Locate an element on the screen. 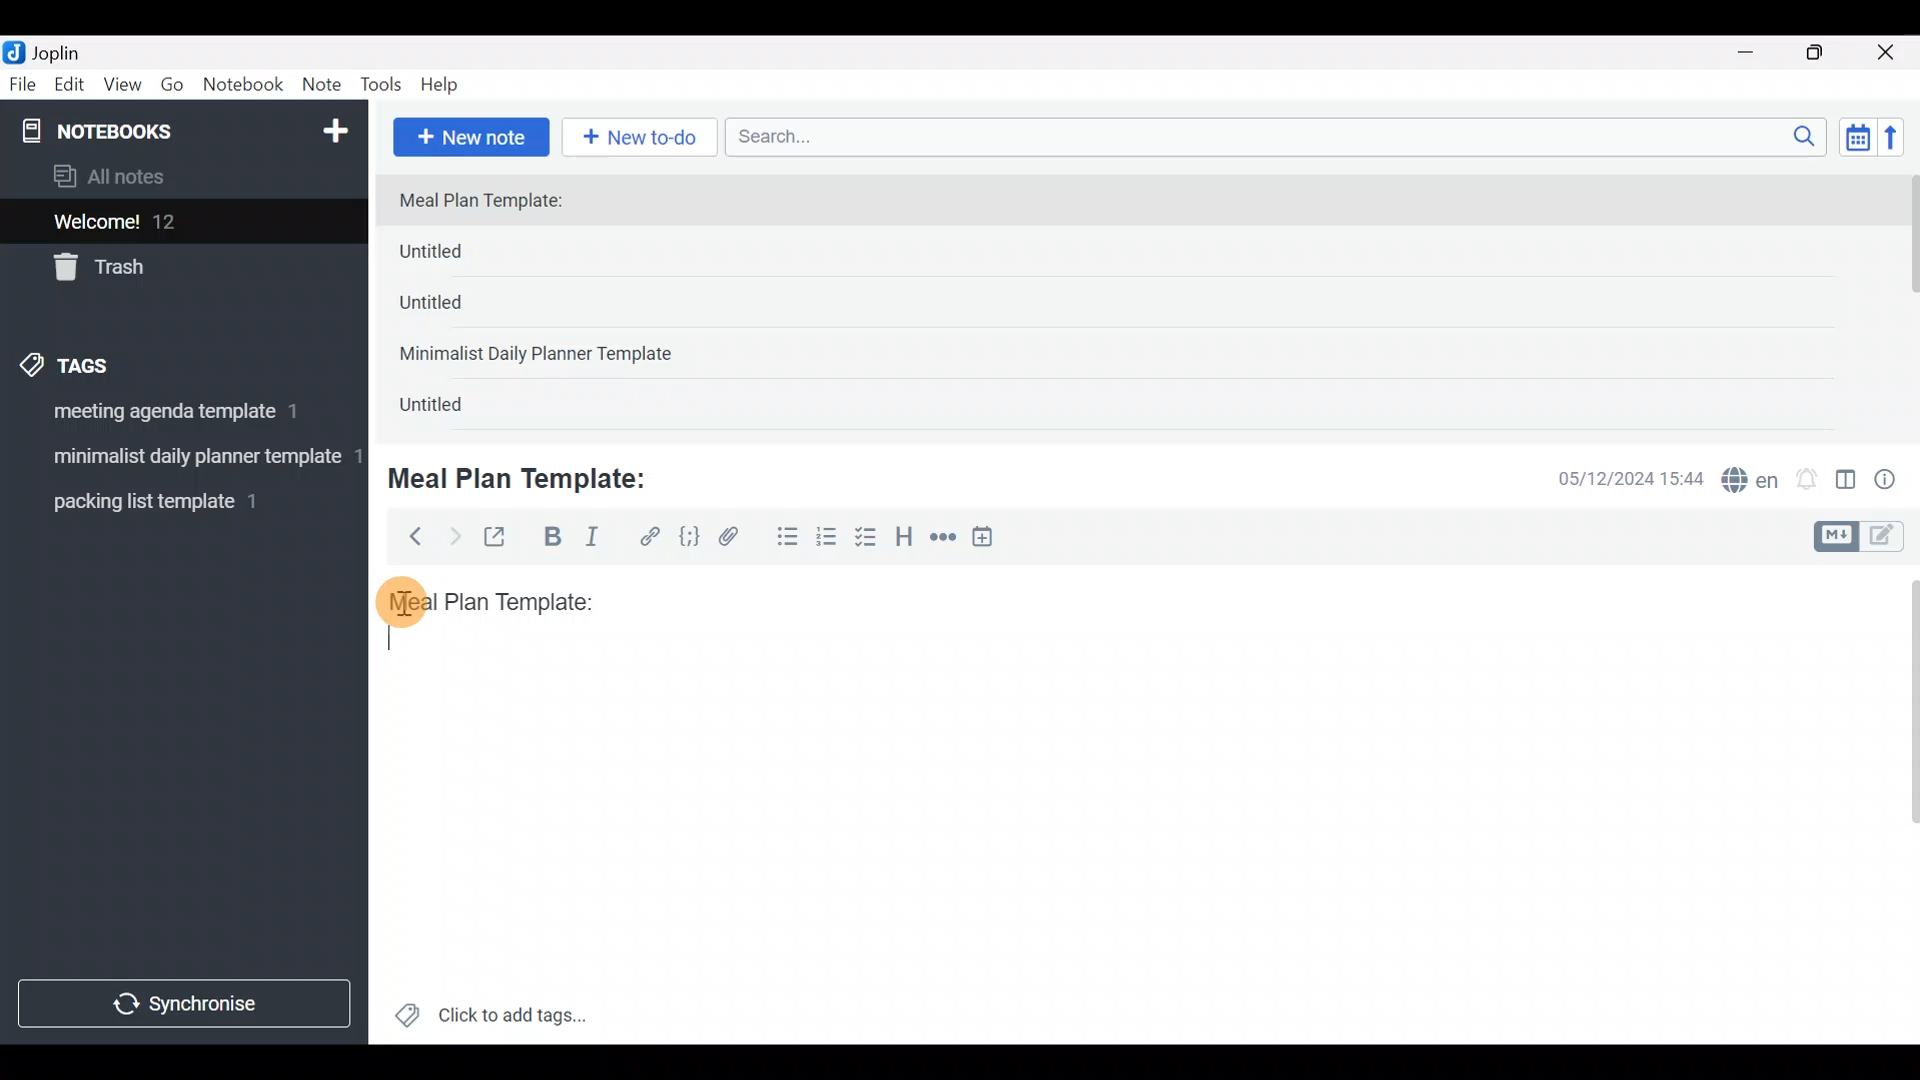 This screenshot has width=1920, height=1080. Meal Plan Template: is located at coordinates (530, 476).